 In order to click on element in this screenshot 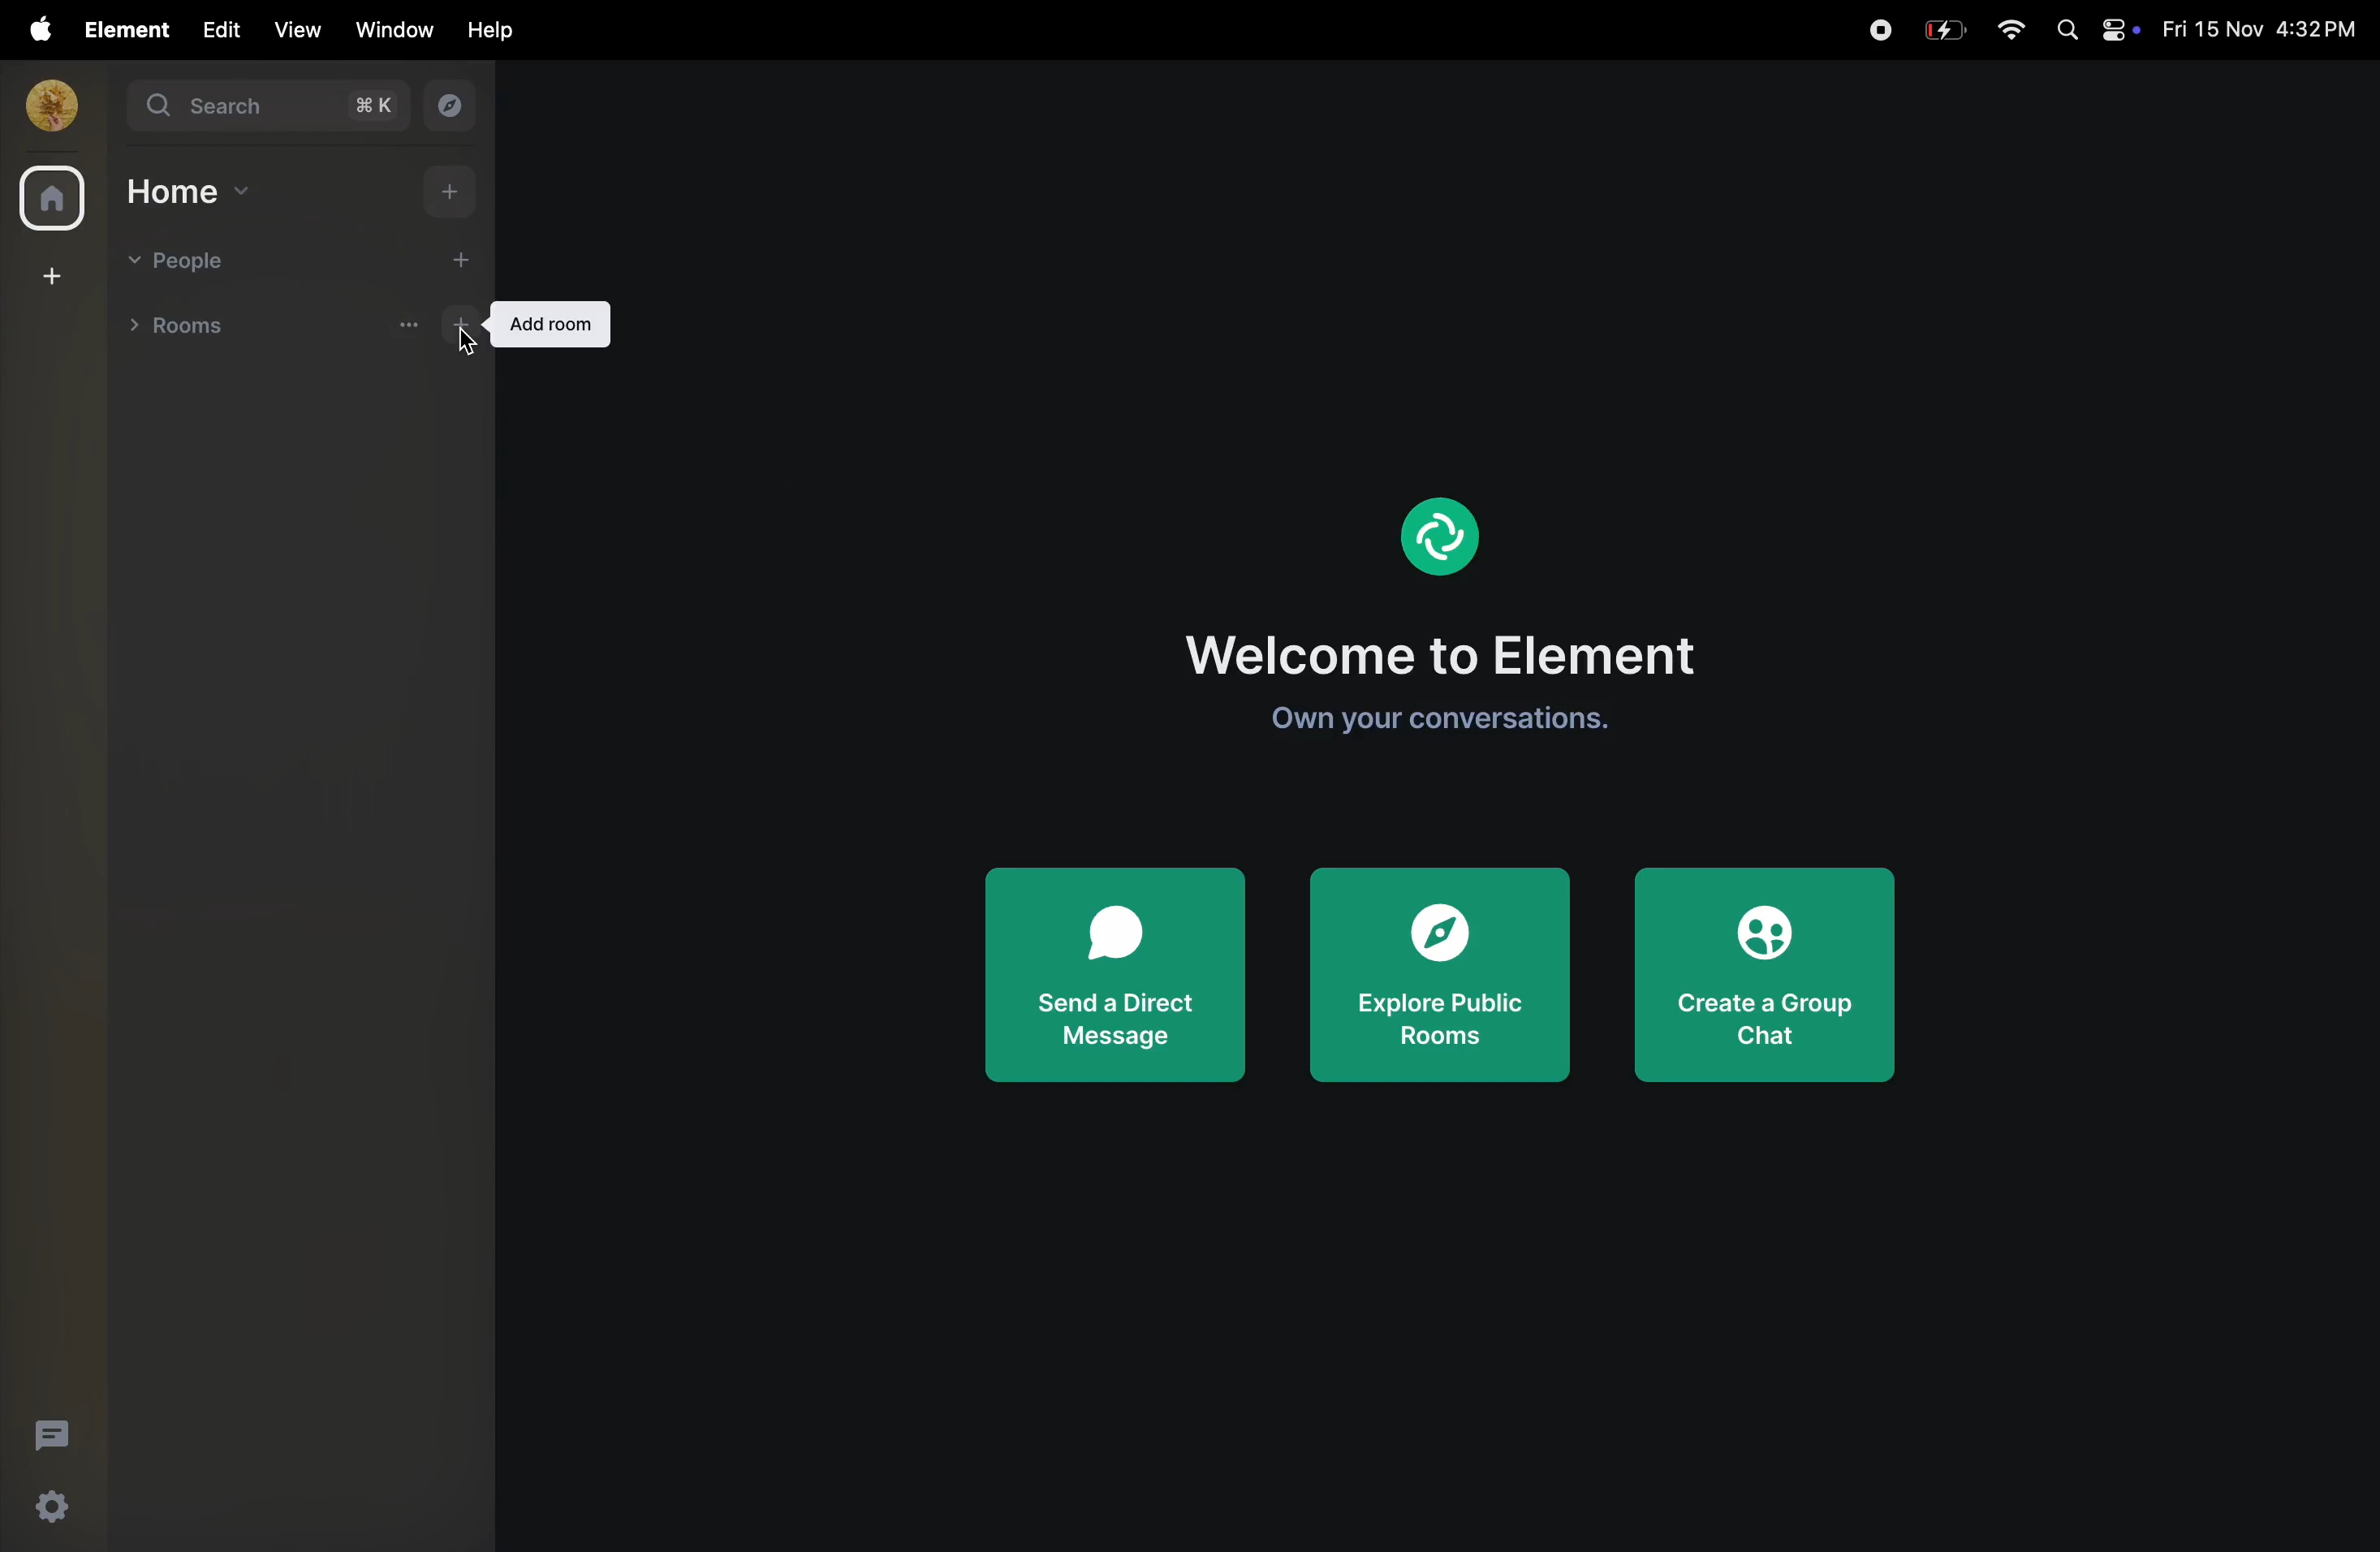, I will do `click(1436, 532)`.